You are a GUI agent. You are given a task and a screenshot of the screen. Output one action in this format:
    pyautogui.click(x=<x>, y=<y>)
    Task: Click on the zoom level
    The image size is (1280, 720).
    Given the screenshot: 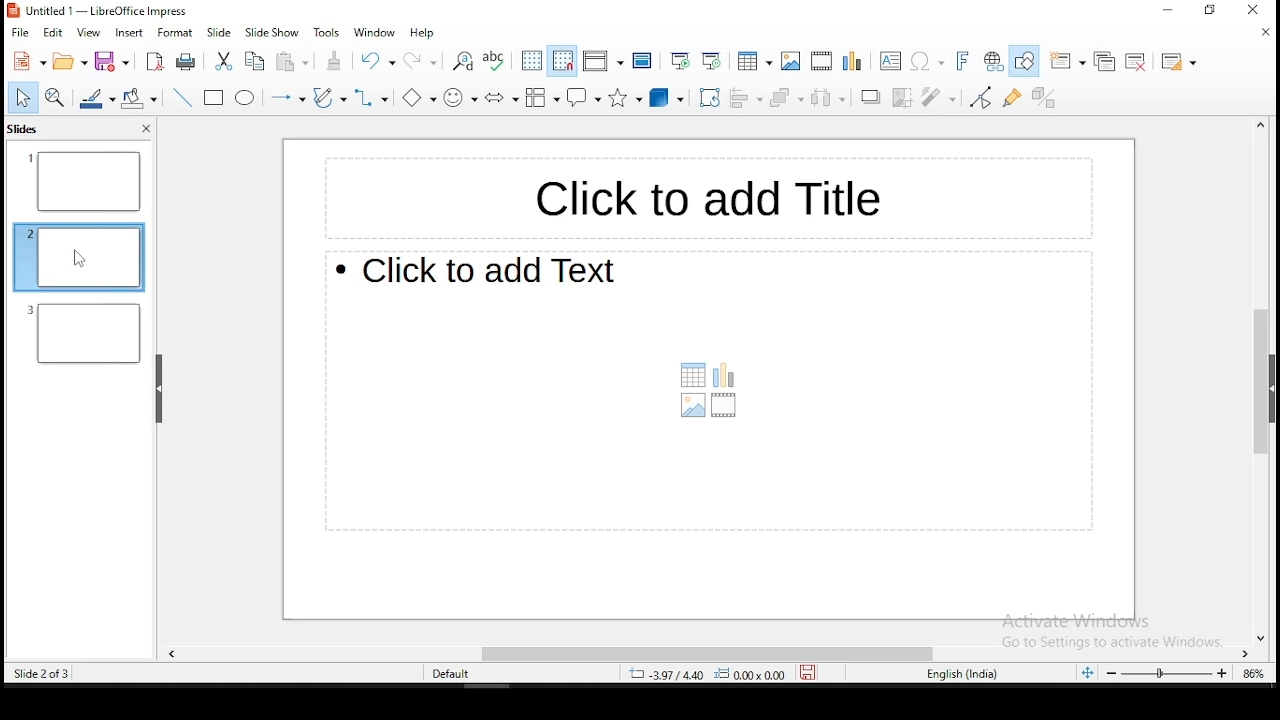 What is the action you would take?
    pyautogui.click(x=1253, y=672)
    